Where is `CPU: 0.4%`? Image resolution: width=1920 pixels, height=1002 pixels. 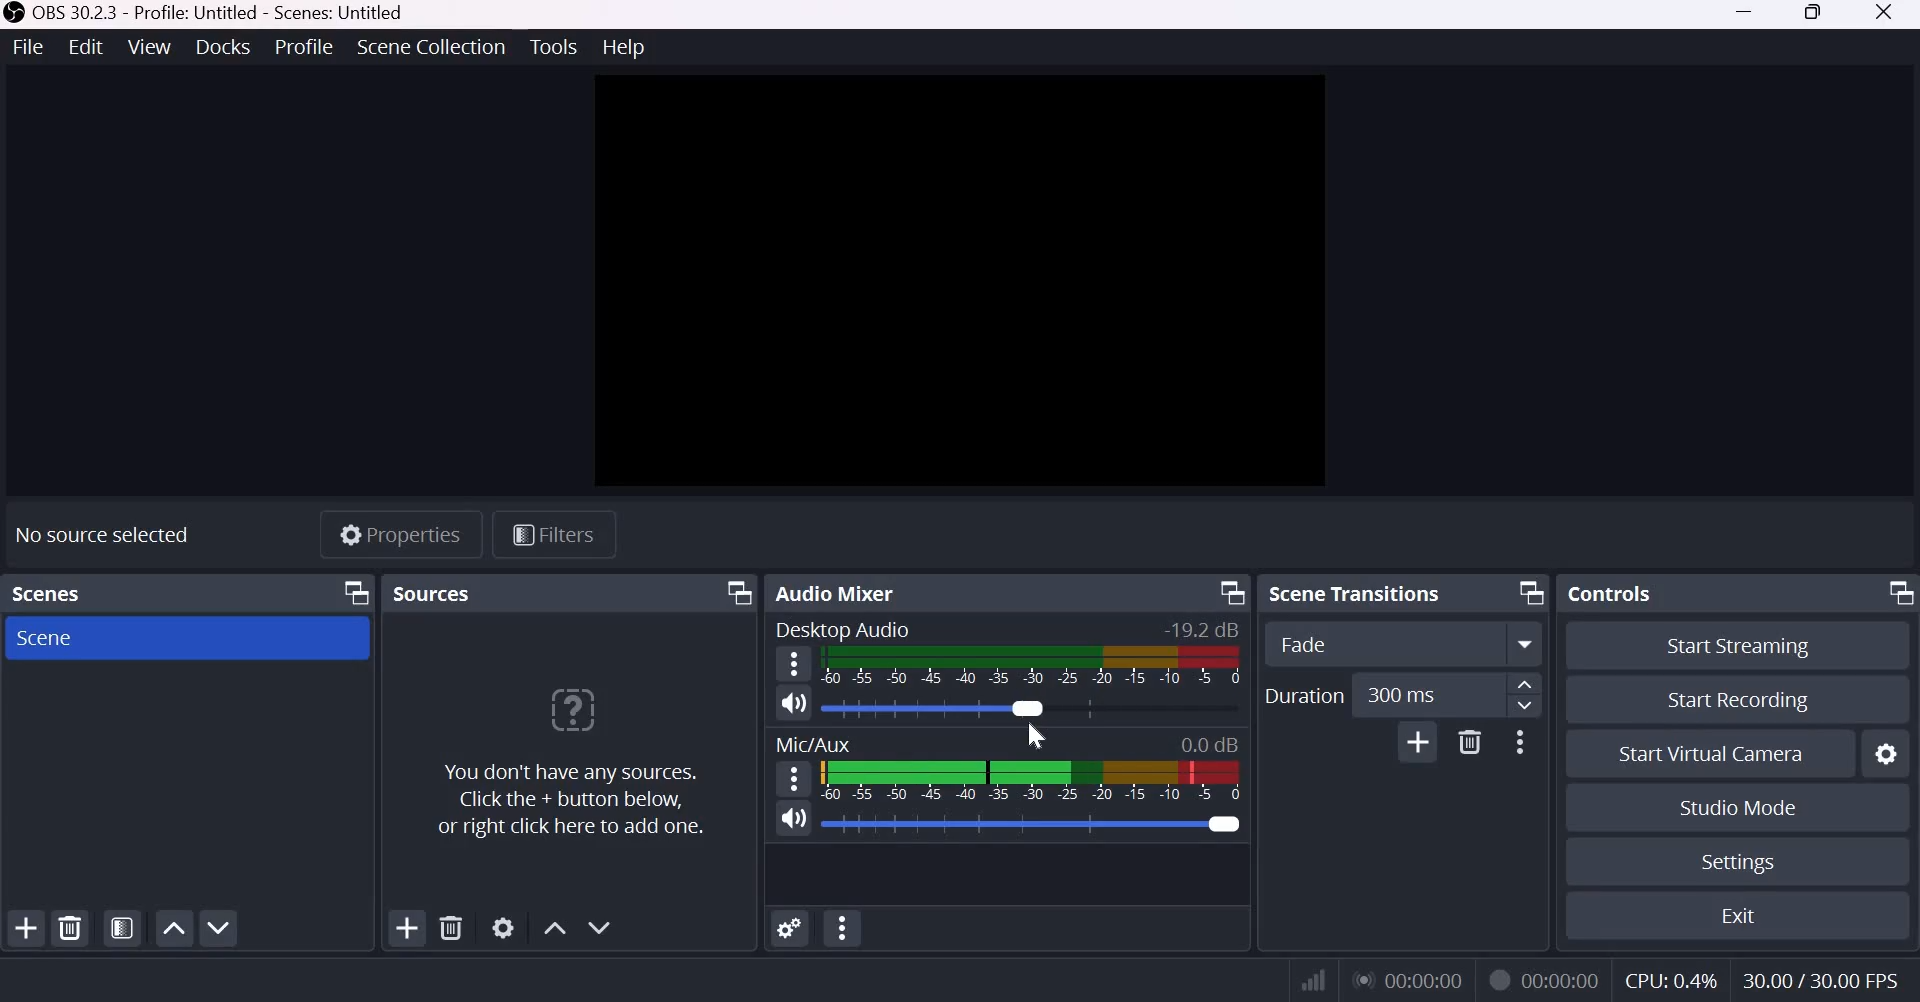 CPU: 0.4% is located at coordinates (1671, 979).